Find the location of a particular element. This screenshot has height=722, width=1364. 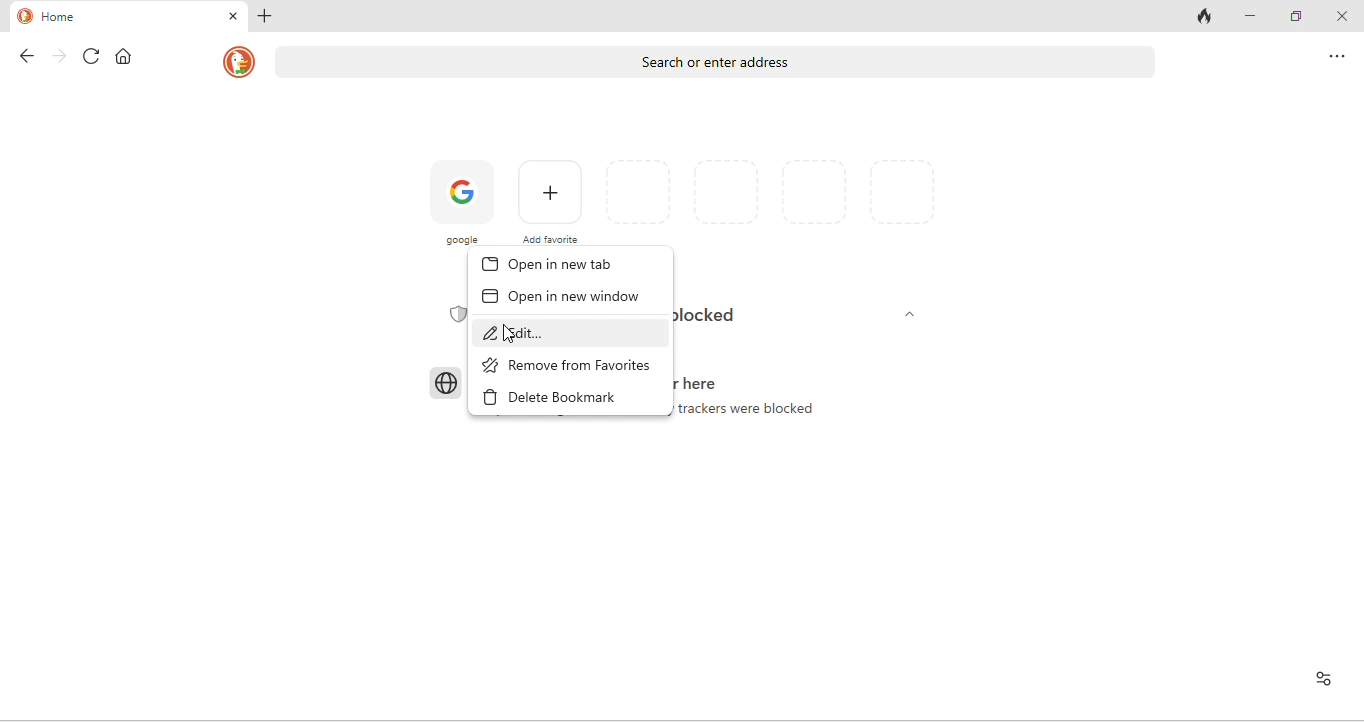

minimize is located at coordinates (1248, 16).